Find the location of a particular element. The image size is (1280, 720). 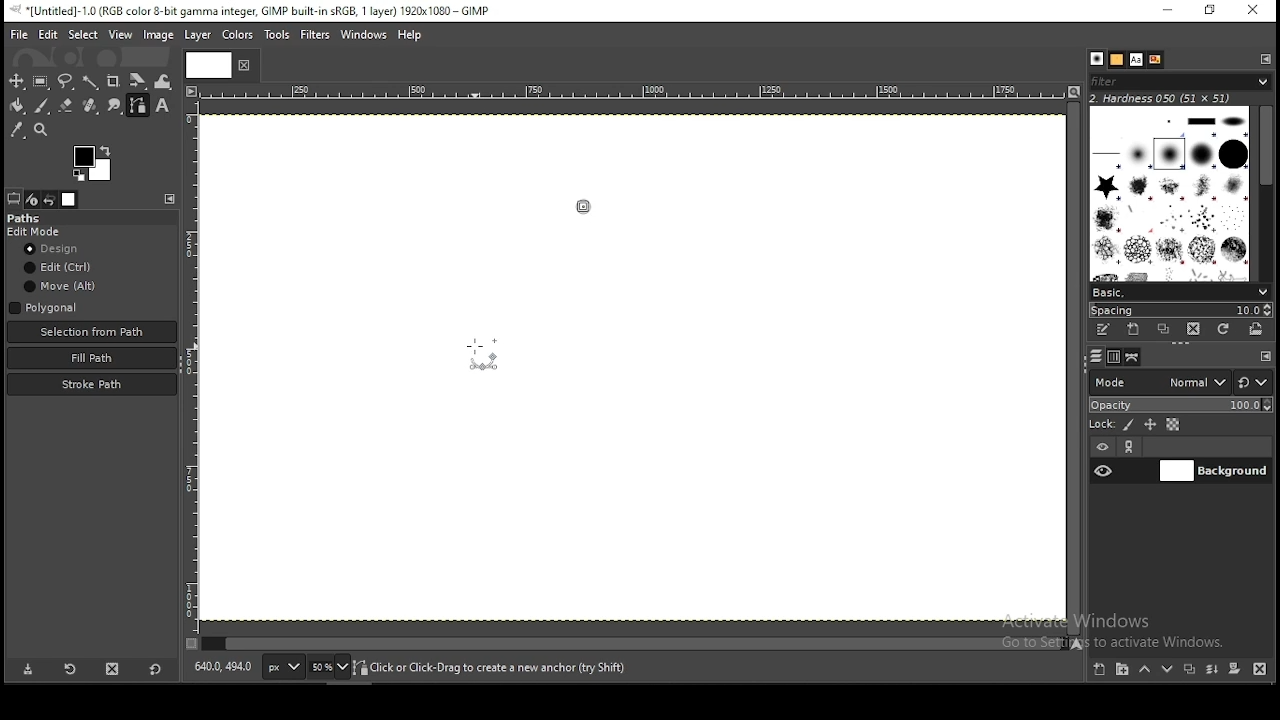

text is located at coordinates (1135, 59).